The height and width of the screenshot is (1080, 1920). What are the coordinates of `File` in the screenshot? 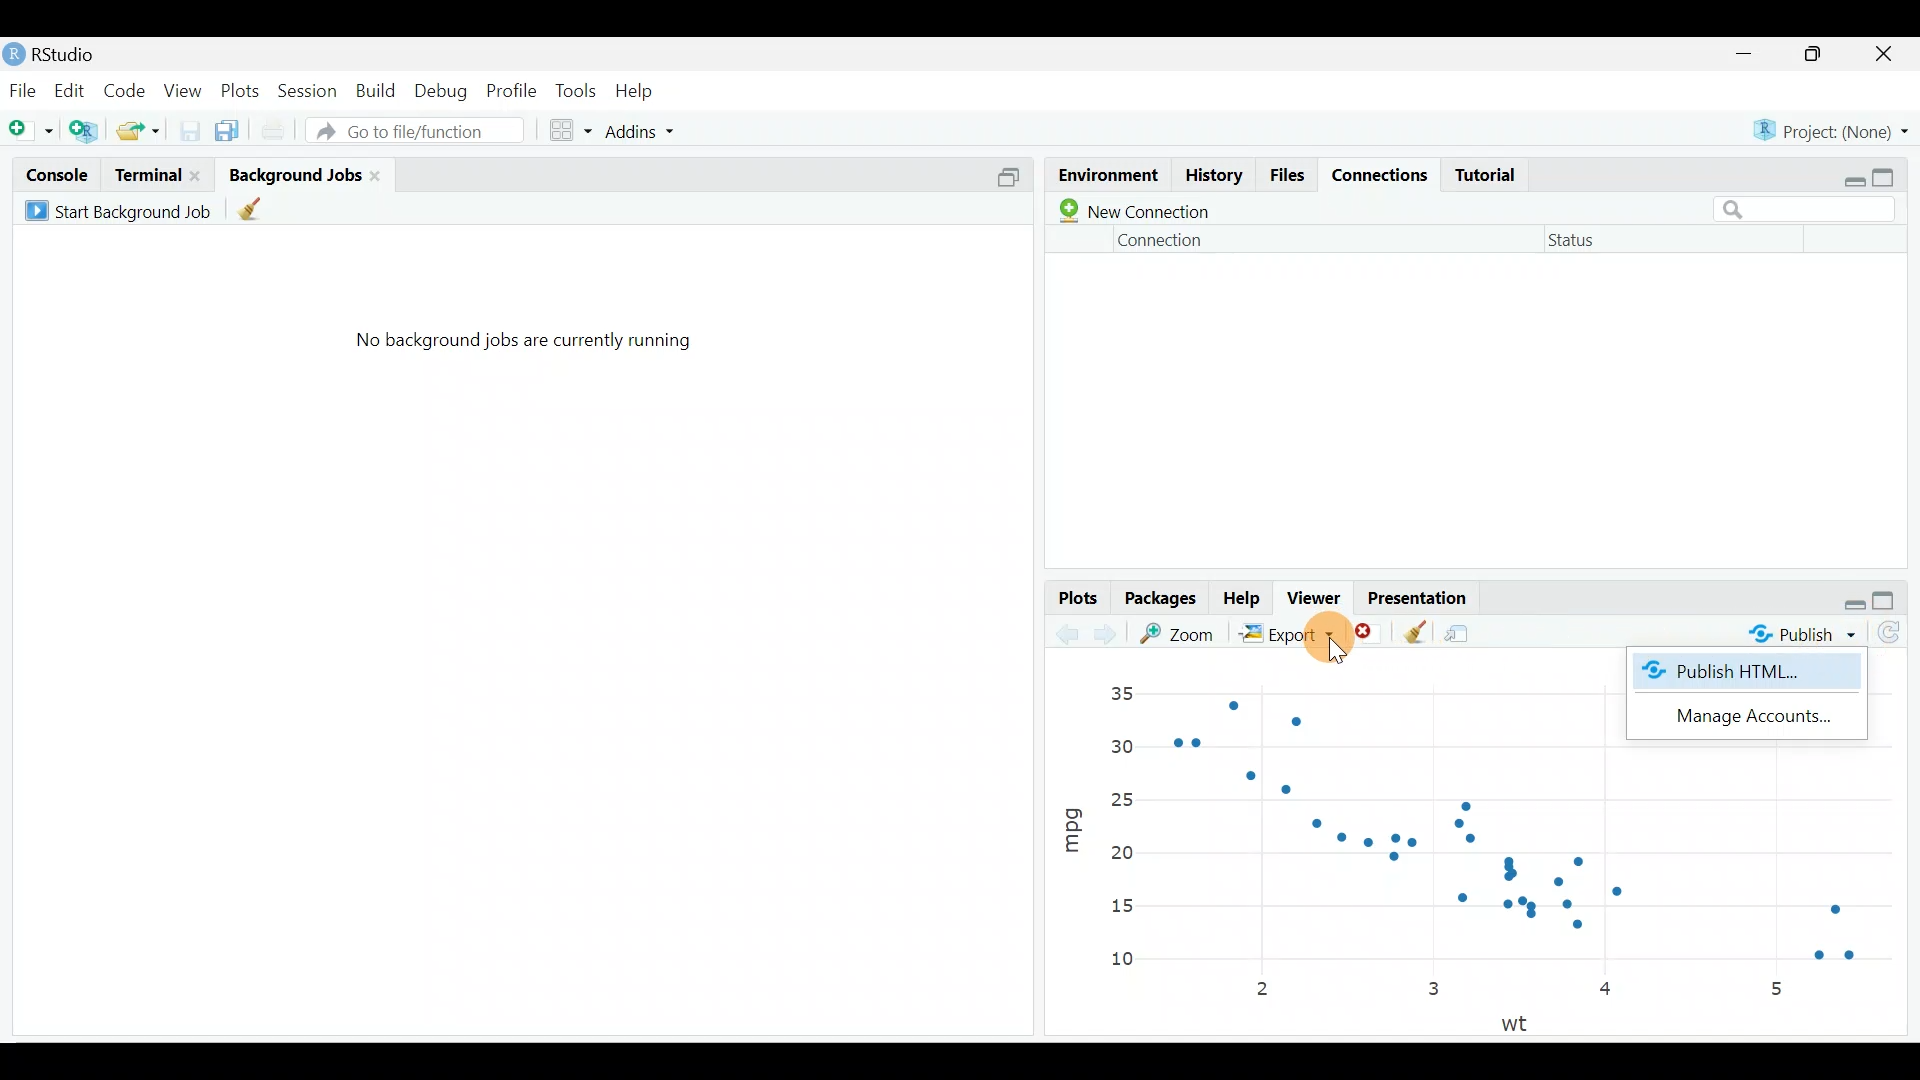 It's located at (22, 89).